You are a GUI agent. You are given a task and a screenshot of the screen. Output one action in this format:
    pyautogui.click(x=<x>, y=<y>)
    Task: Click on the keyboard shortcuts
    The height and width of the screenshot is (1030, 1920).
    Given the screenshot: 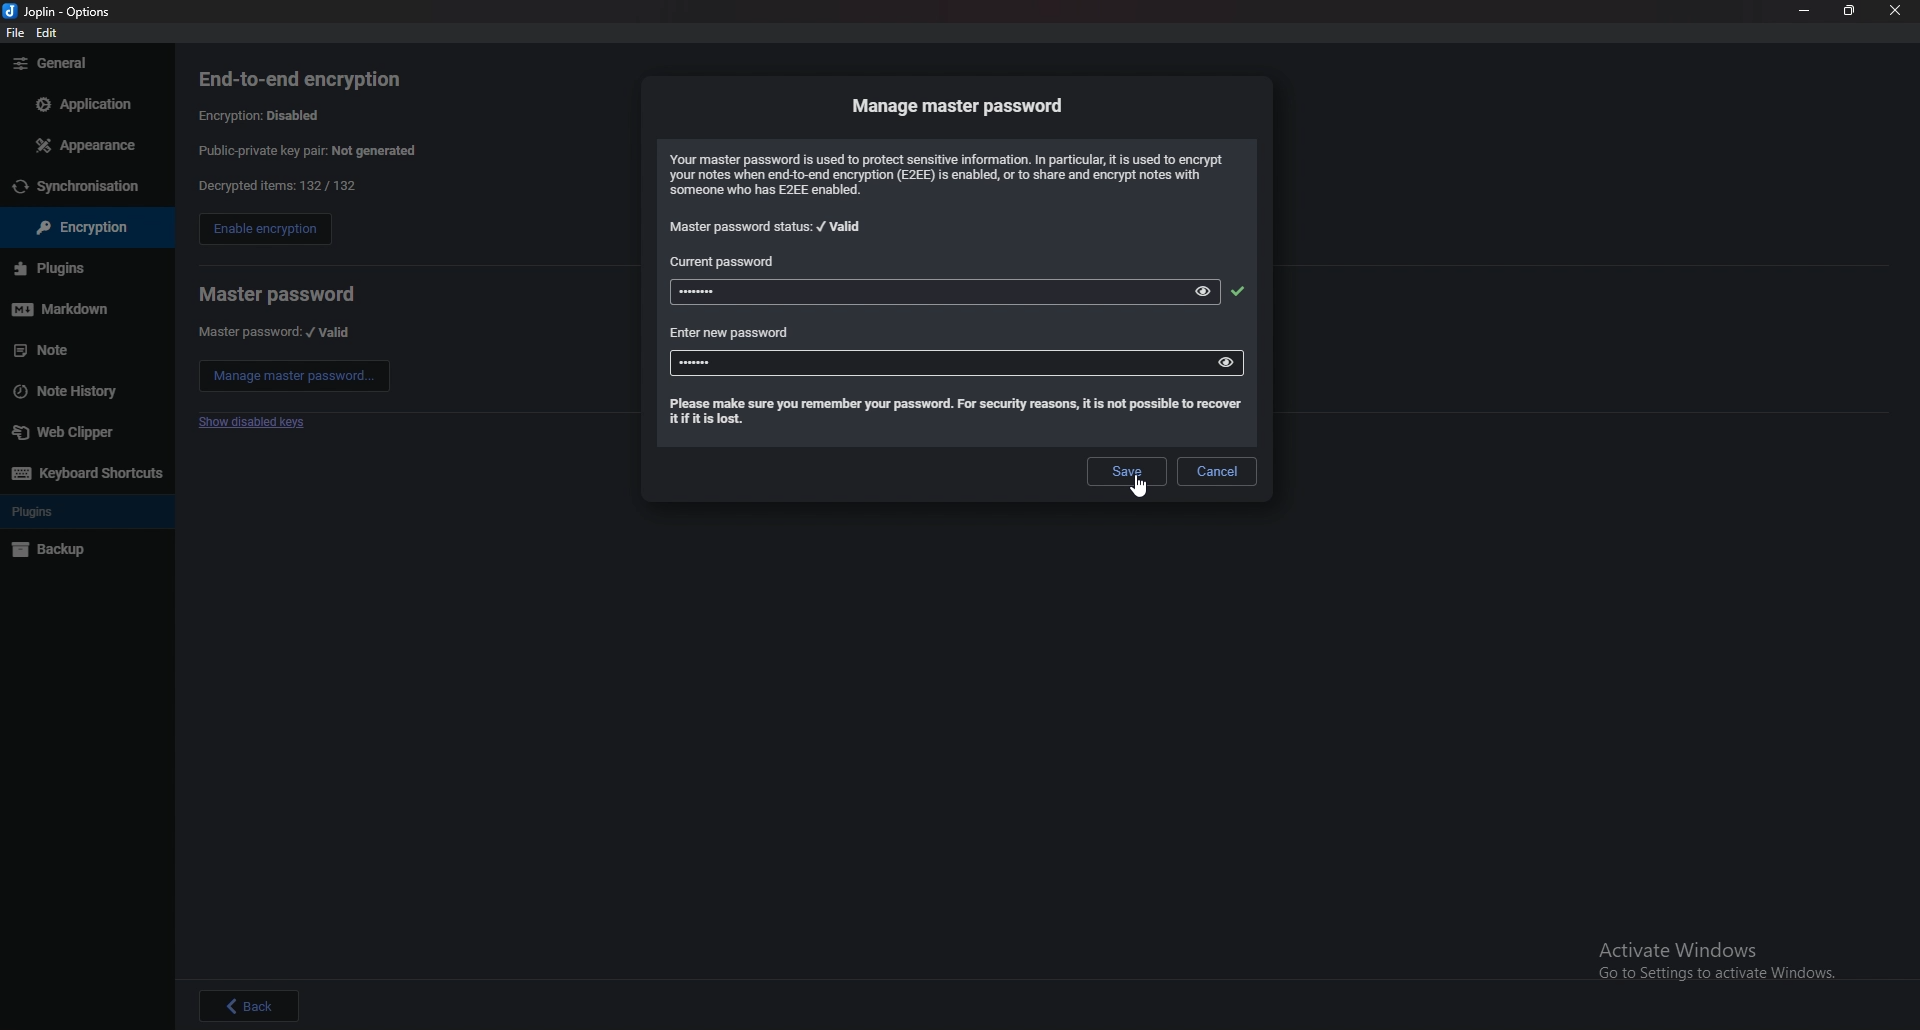 What is the action you would take?
    pyautogui.click(x=85, y=472)
    